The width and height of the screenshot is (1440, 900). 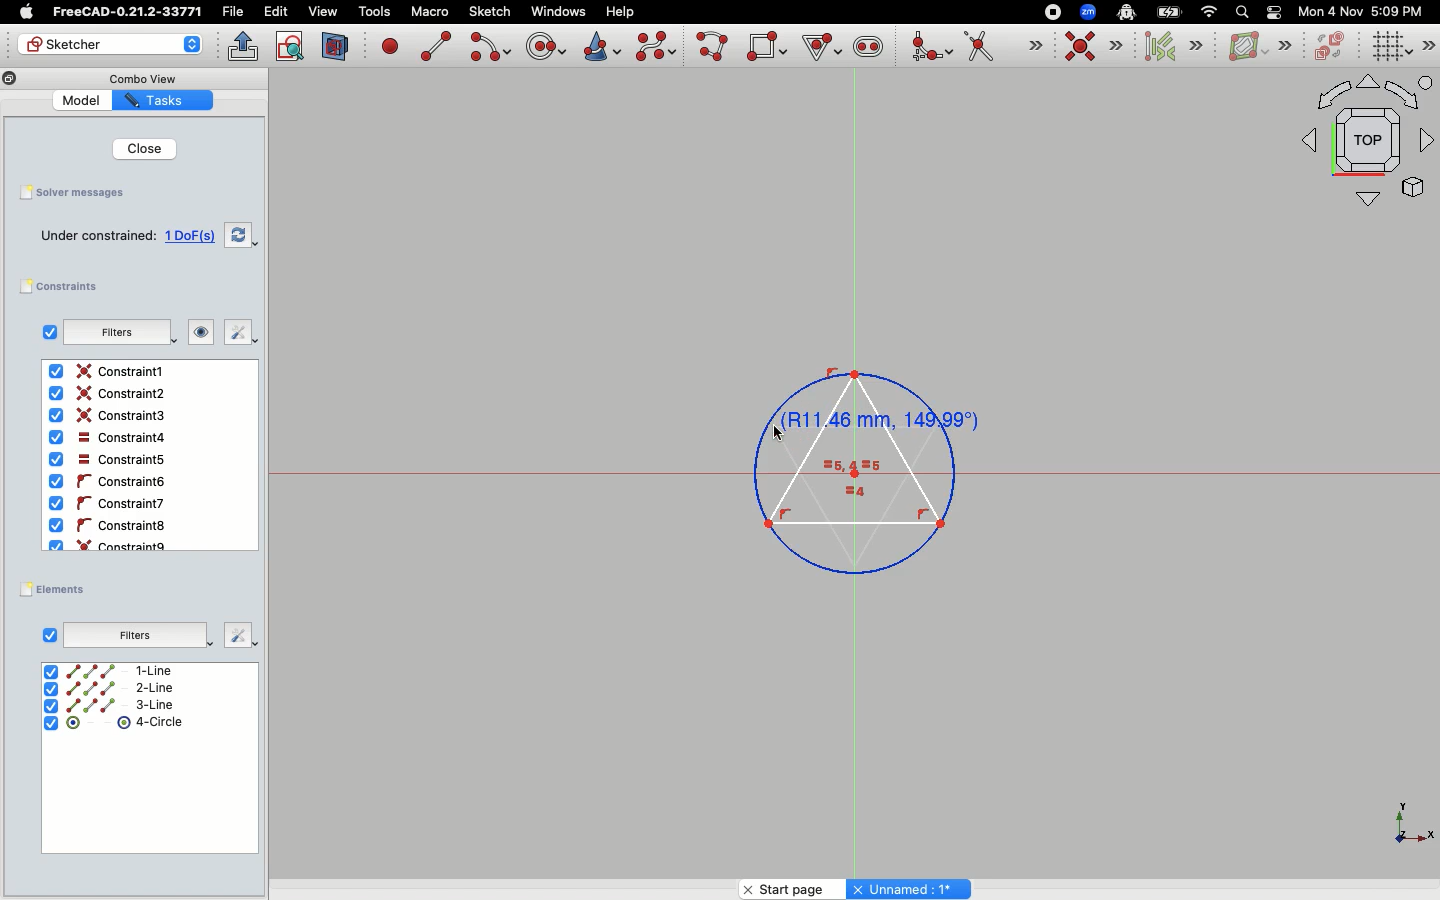 What do you see at coordinates (122, 688) in the screenshot?
I see `2-Line` at bounding box center [122, 688].